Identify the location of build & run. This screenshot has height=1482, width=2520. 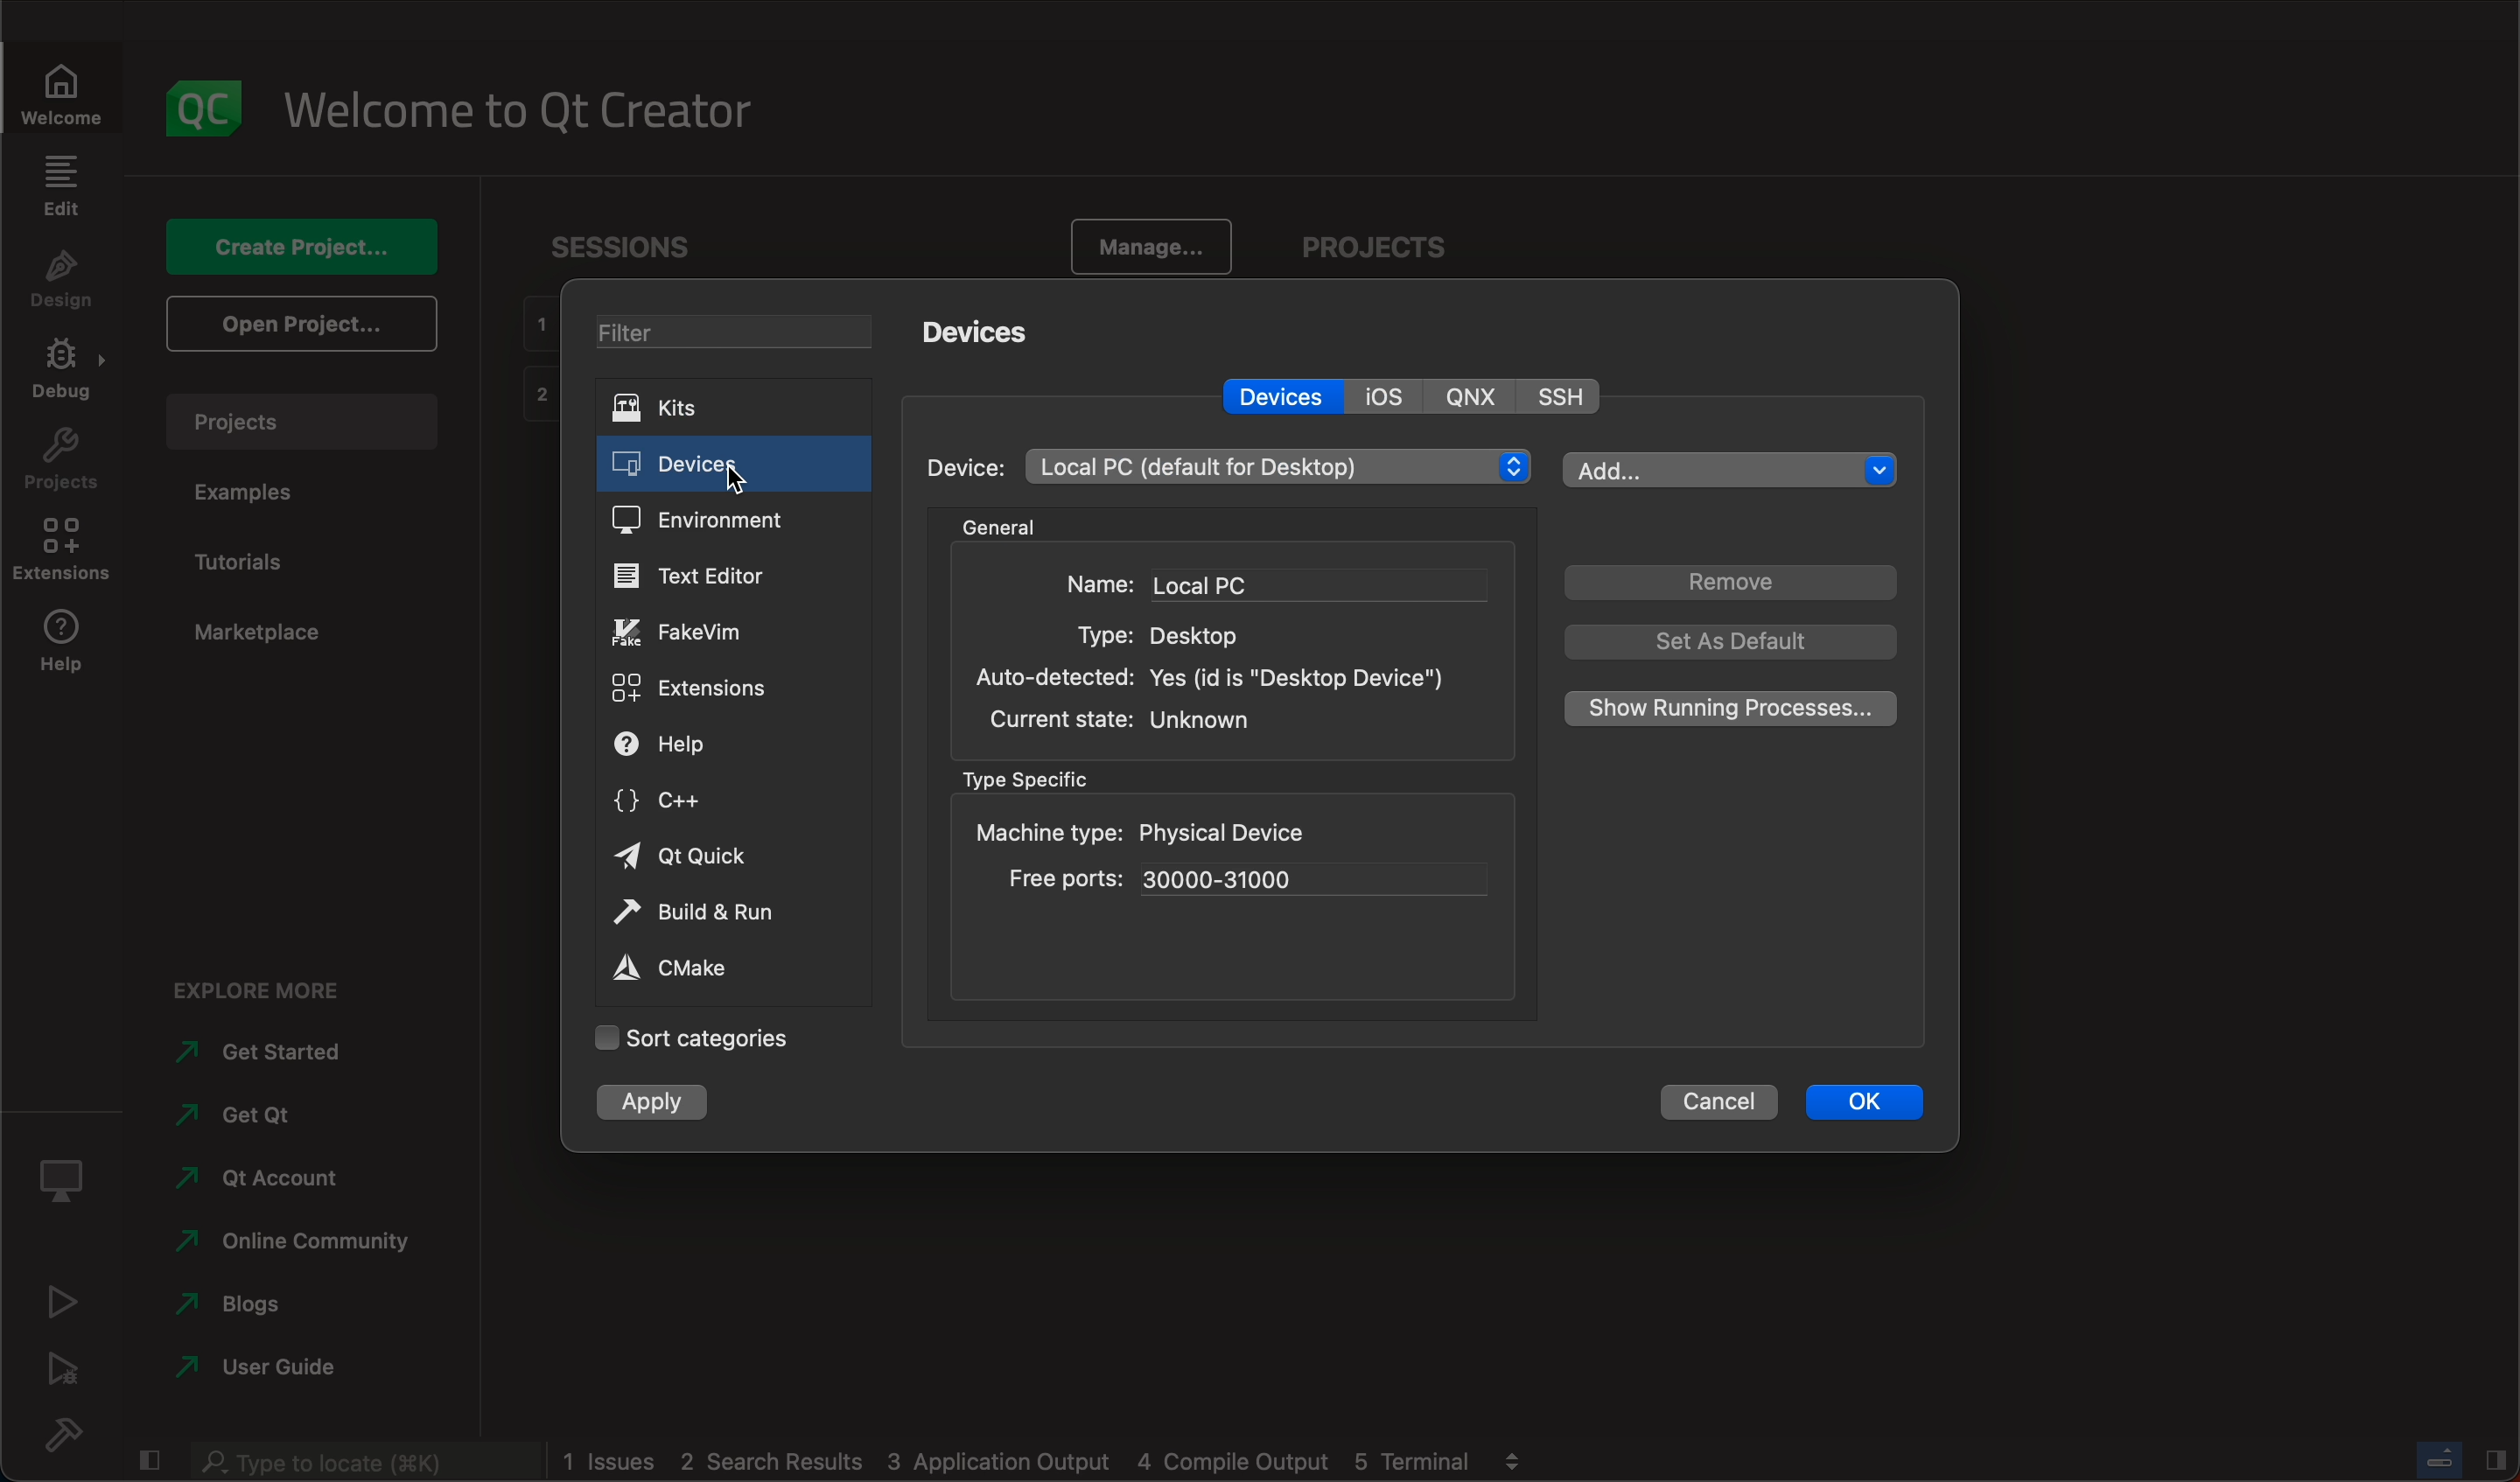
(697, 912).